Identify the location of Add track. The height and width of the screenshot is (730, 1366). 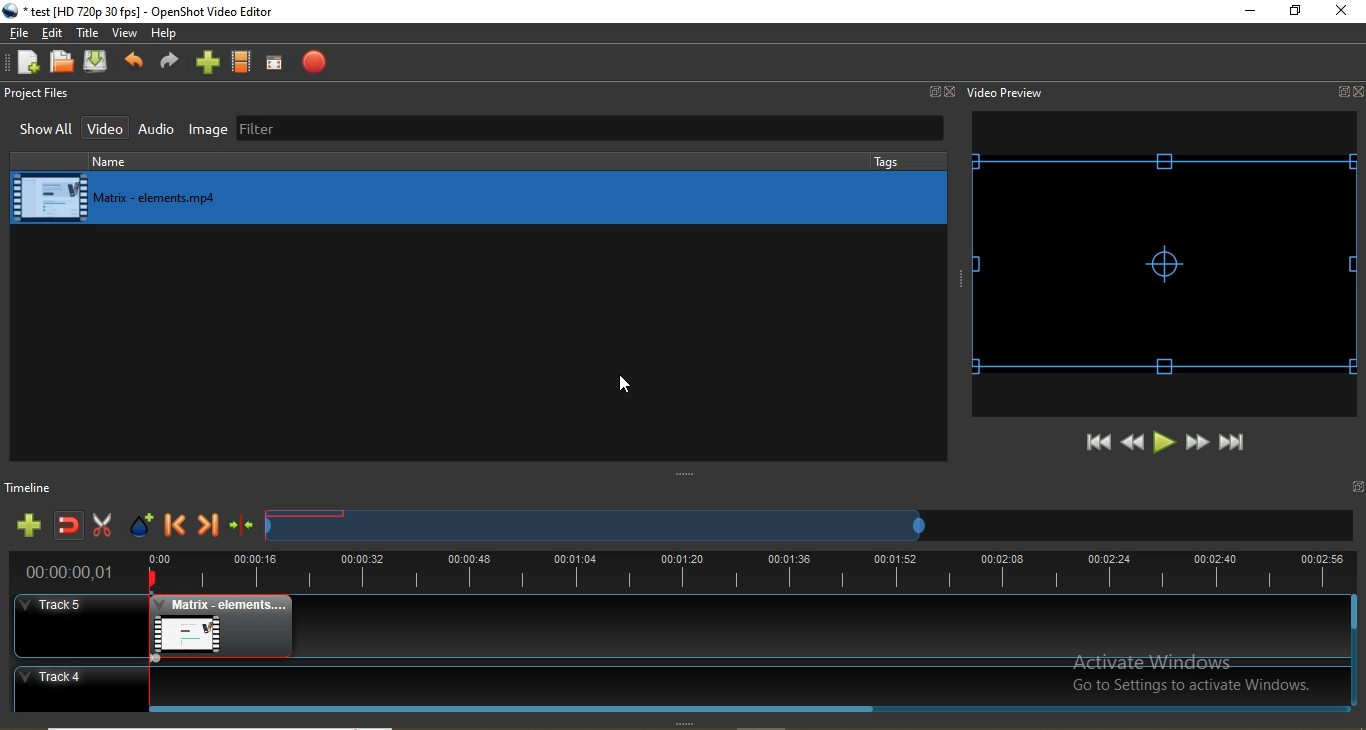
(30, 525).